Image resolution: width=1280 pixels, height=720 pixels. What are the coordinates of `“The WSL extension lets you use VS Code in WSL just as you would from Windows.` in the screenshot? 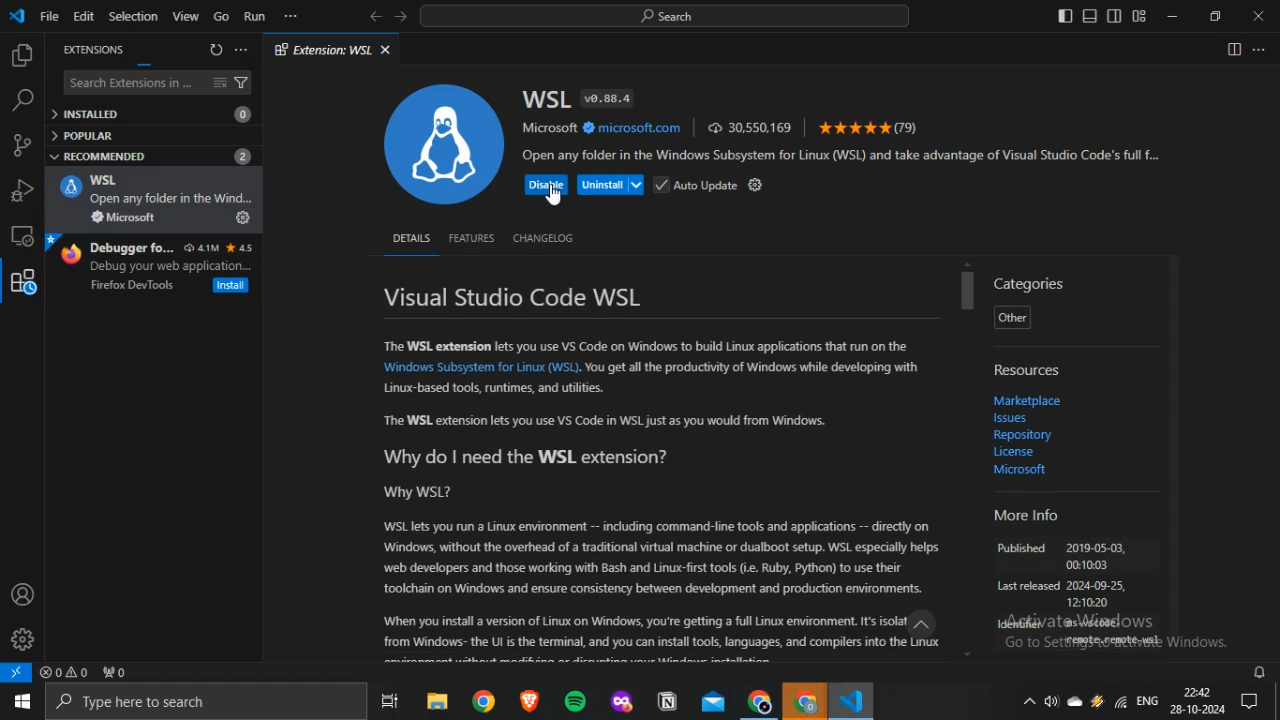 It's located at (606, 423).